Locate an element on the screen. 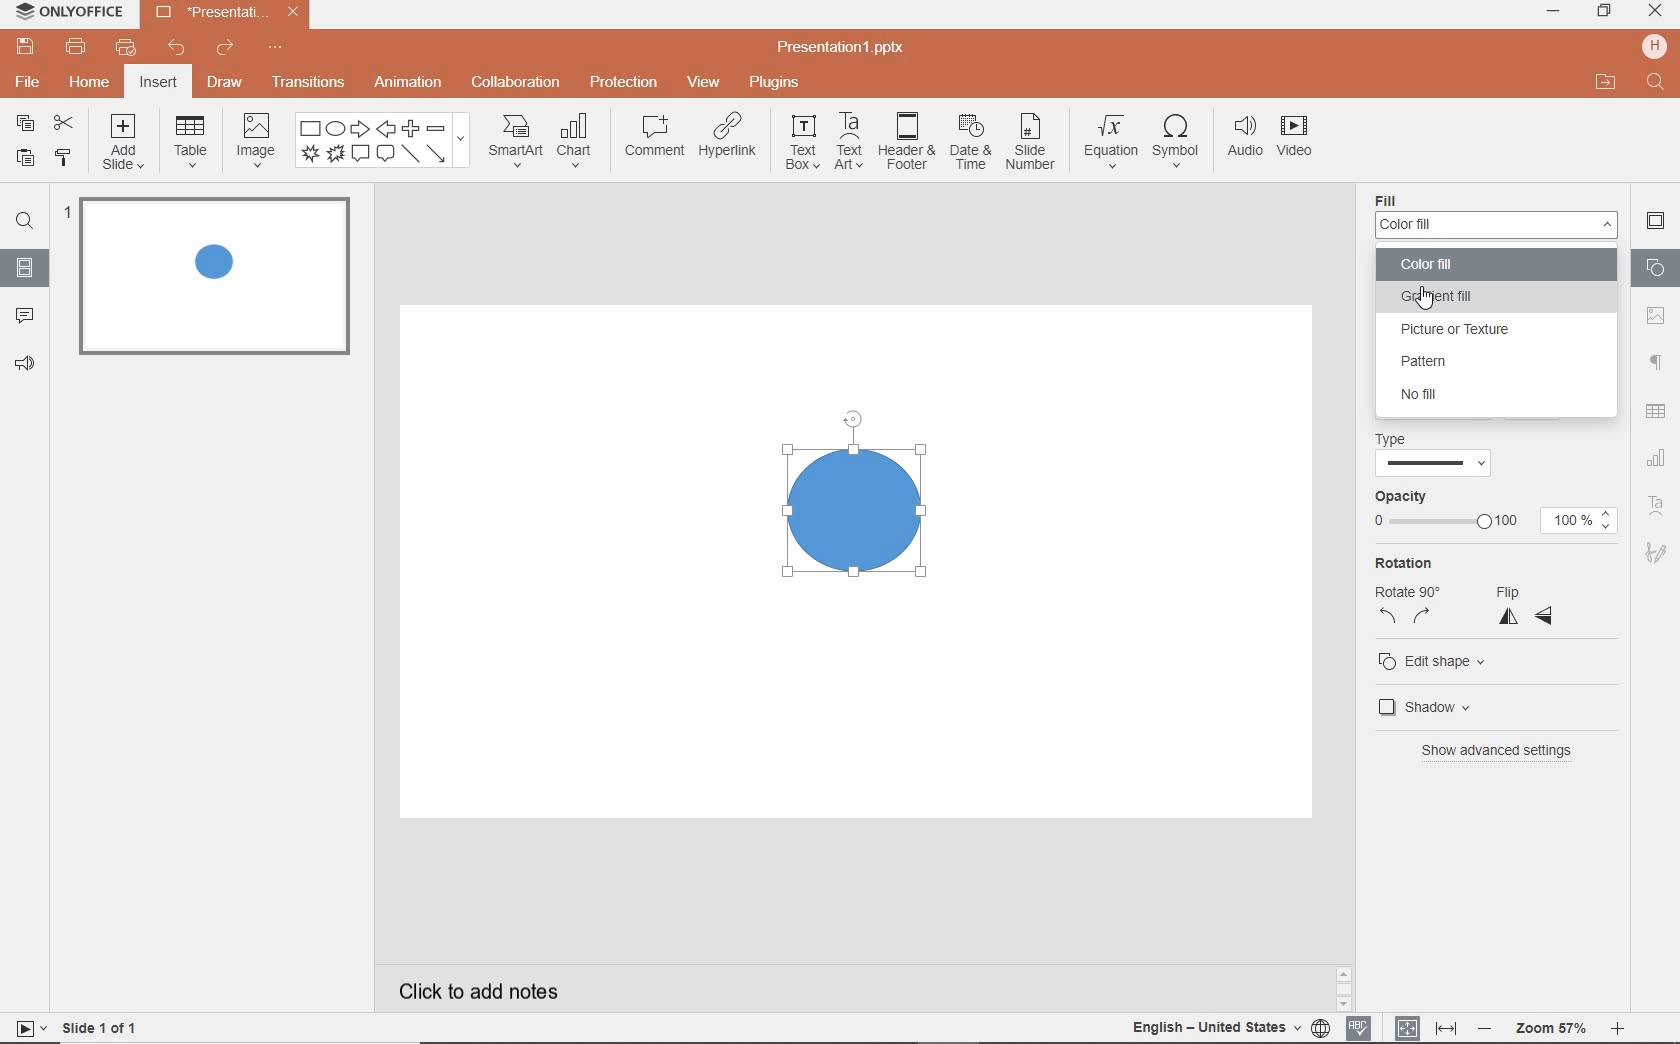 The width and height of the screenshot is (1680, 1044). date & time is located at coordinates (971, 143).